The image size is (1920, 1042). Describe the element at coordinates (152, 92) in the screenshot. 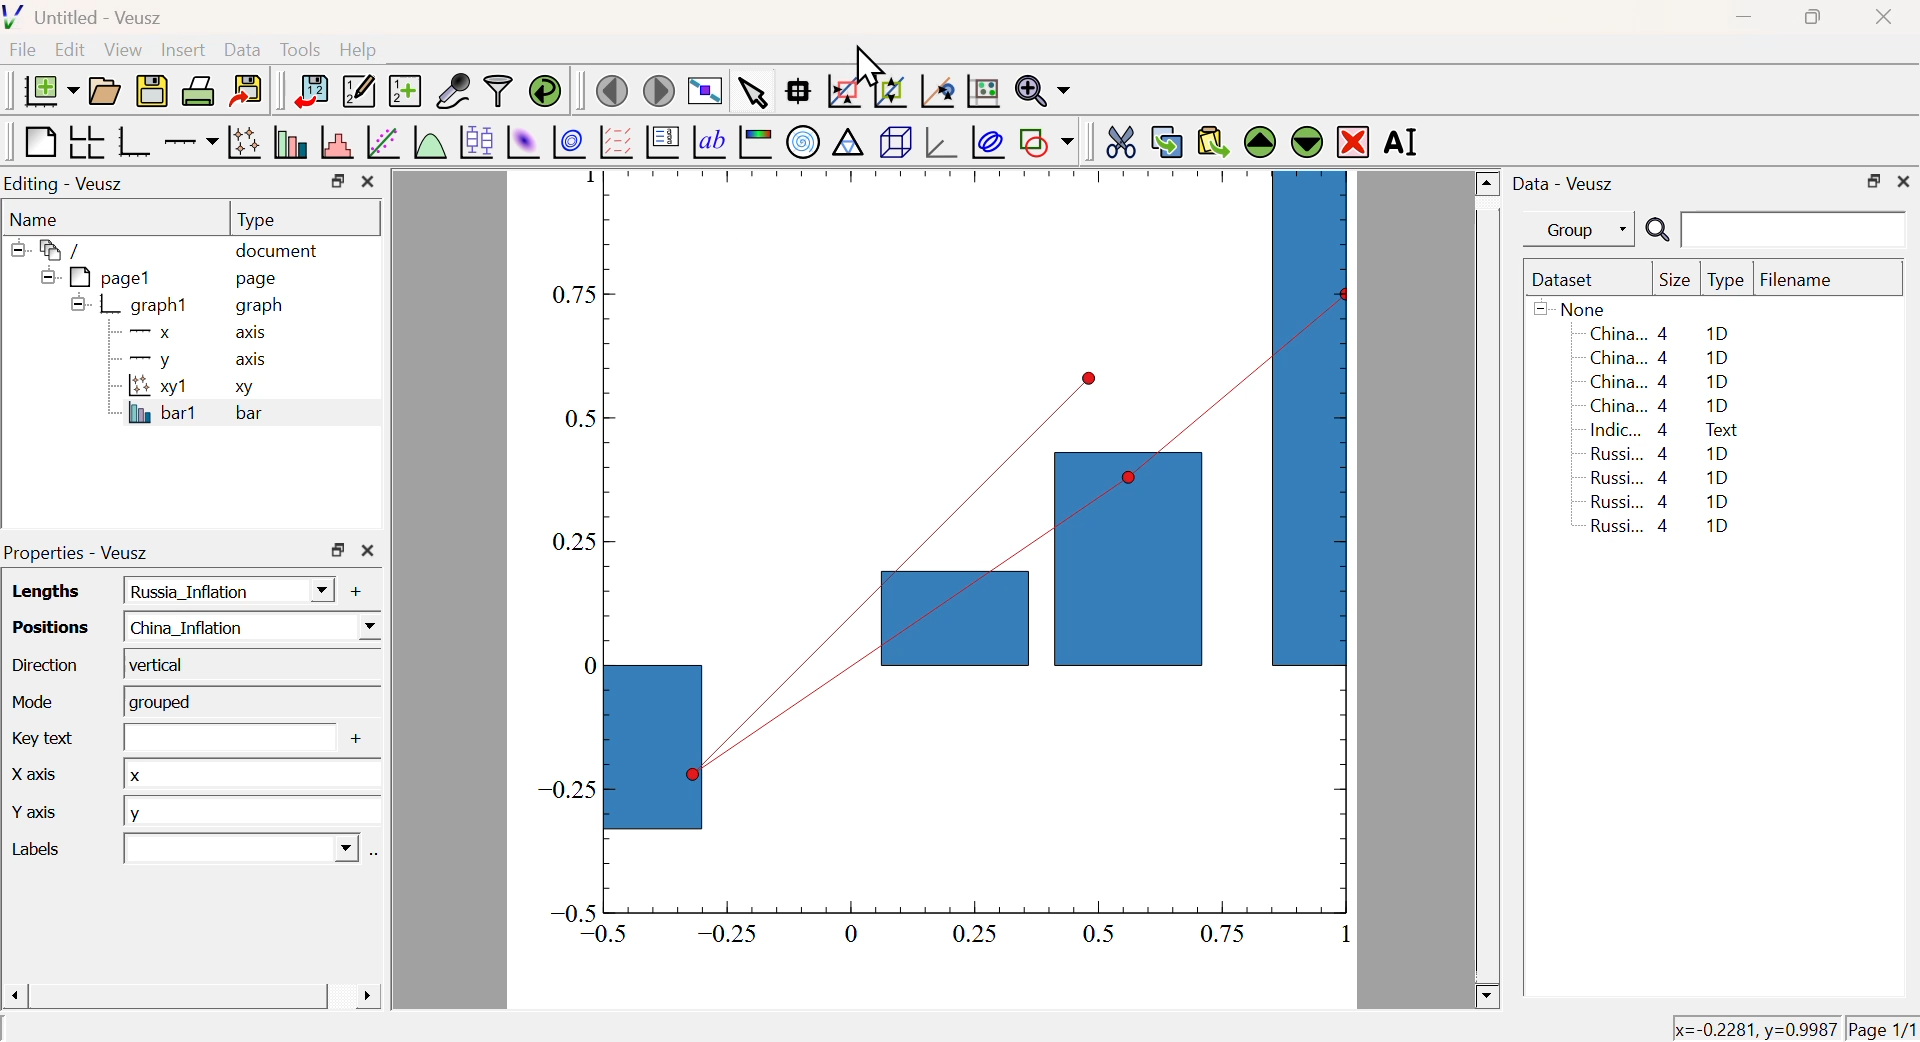

I see `Save` at that location.